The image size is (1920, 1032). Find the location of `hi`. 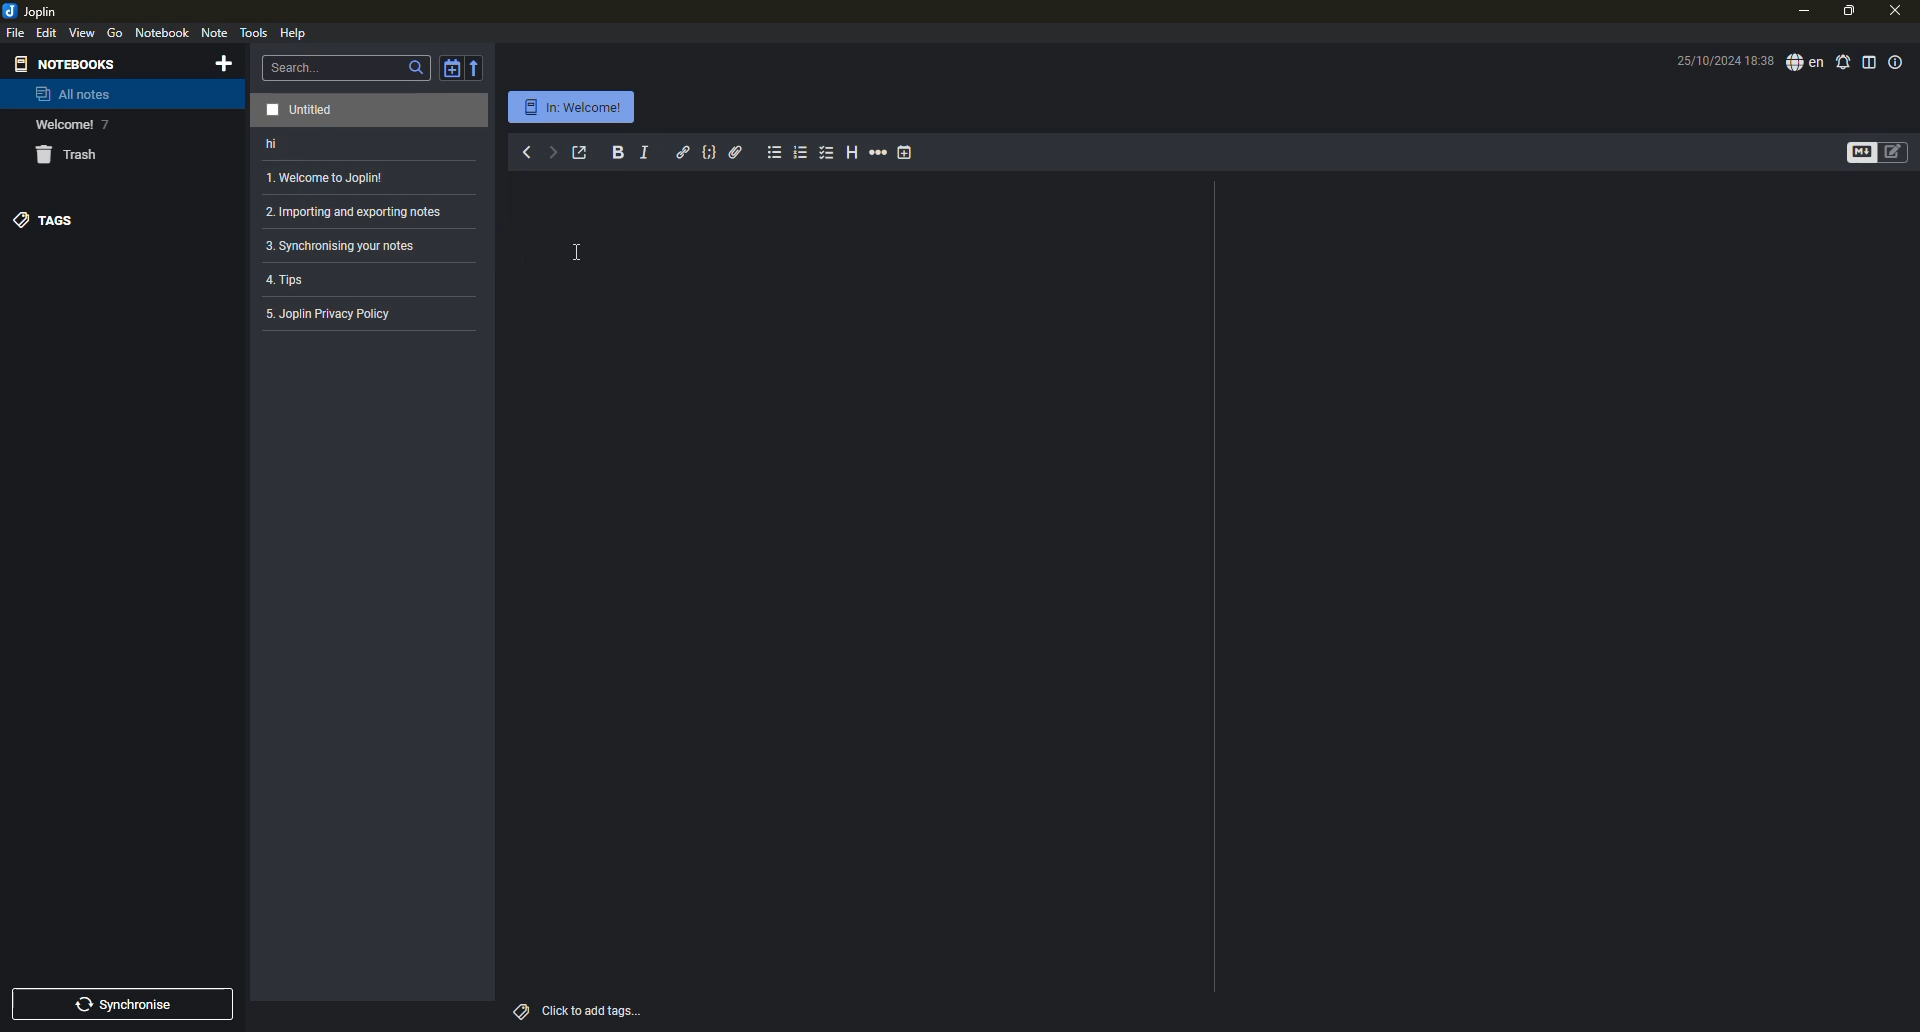

hi is located at coordinates (286, 145).